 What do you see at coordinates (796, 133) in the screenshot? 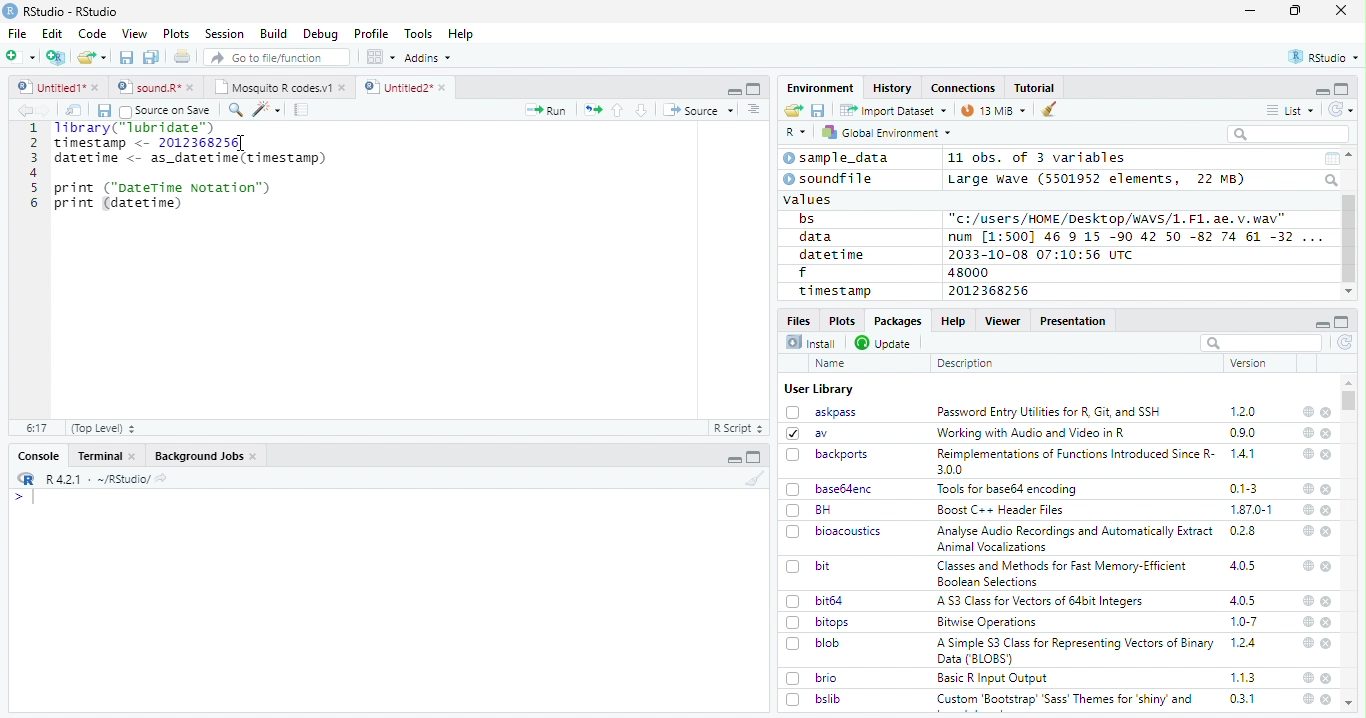
I see `R` at bounding box center [796, 133].